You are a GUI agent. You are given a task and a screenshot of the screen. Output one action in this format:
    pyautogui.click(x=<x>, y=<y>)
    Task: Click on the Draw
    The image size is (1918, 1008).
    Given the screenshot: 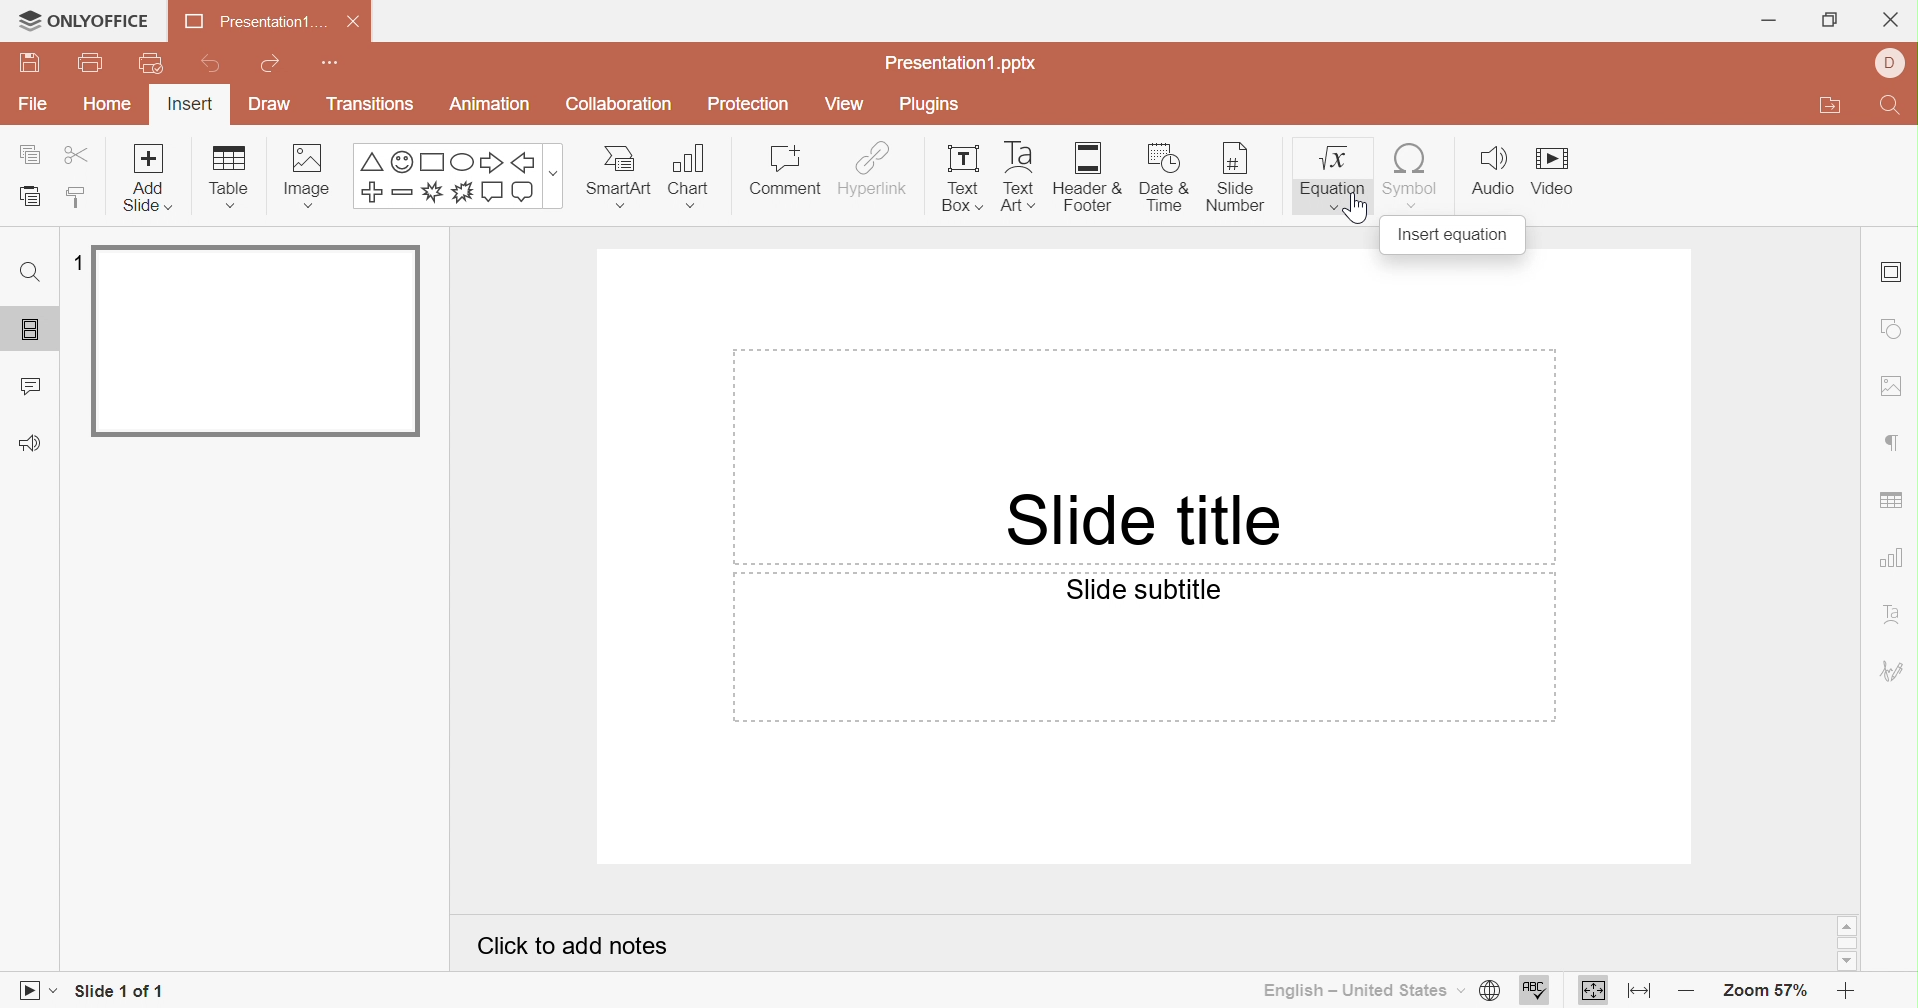 What is the action you would take?
    pyautogui.click(x=270, y=106)
    